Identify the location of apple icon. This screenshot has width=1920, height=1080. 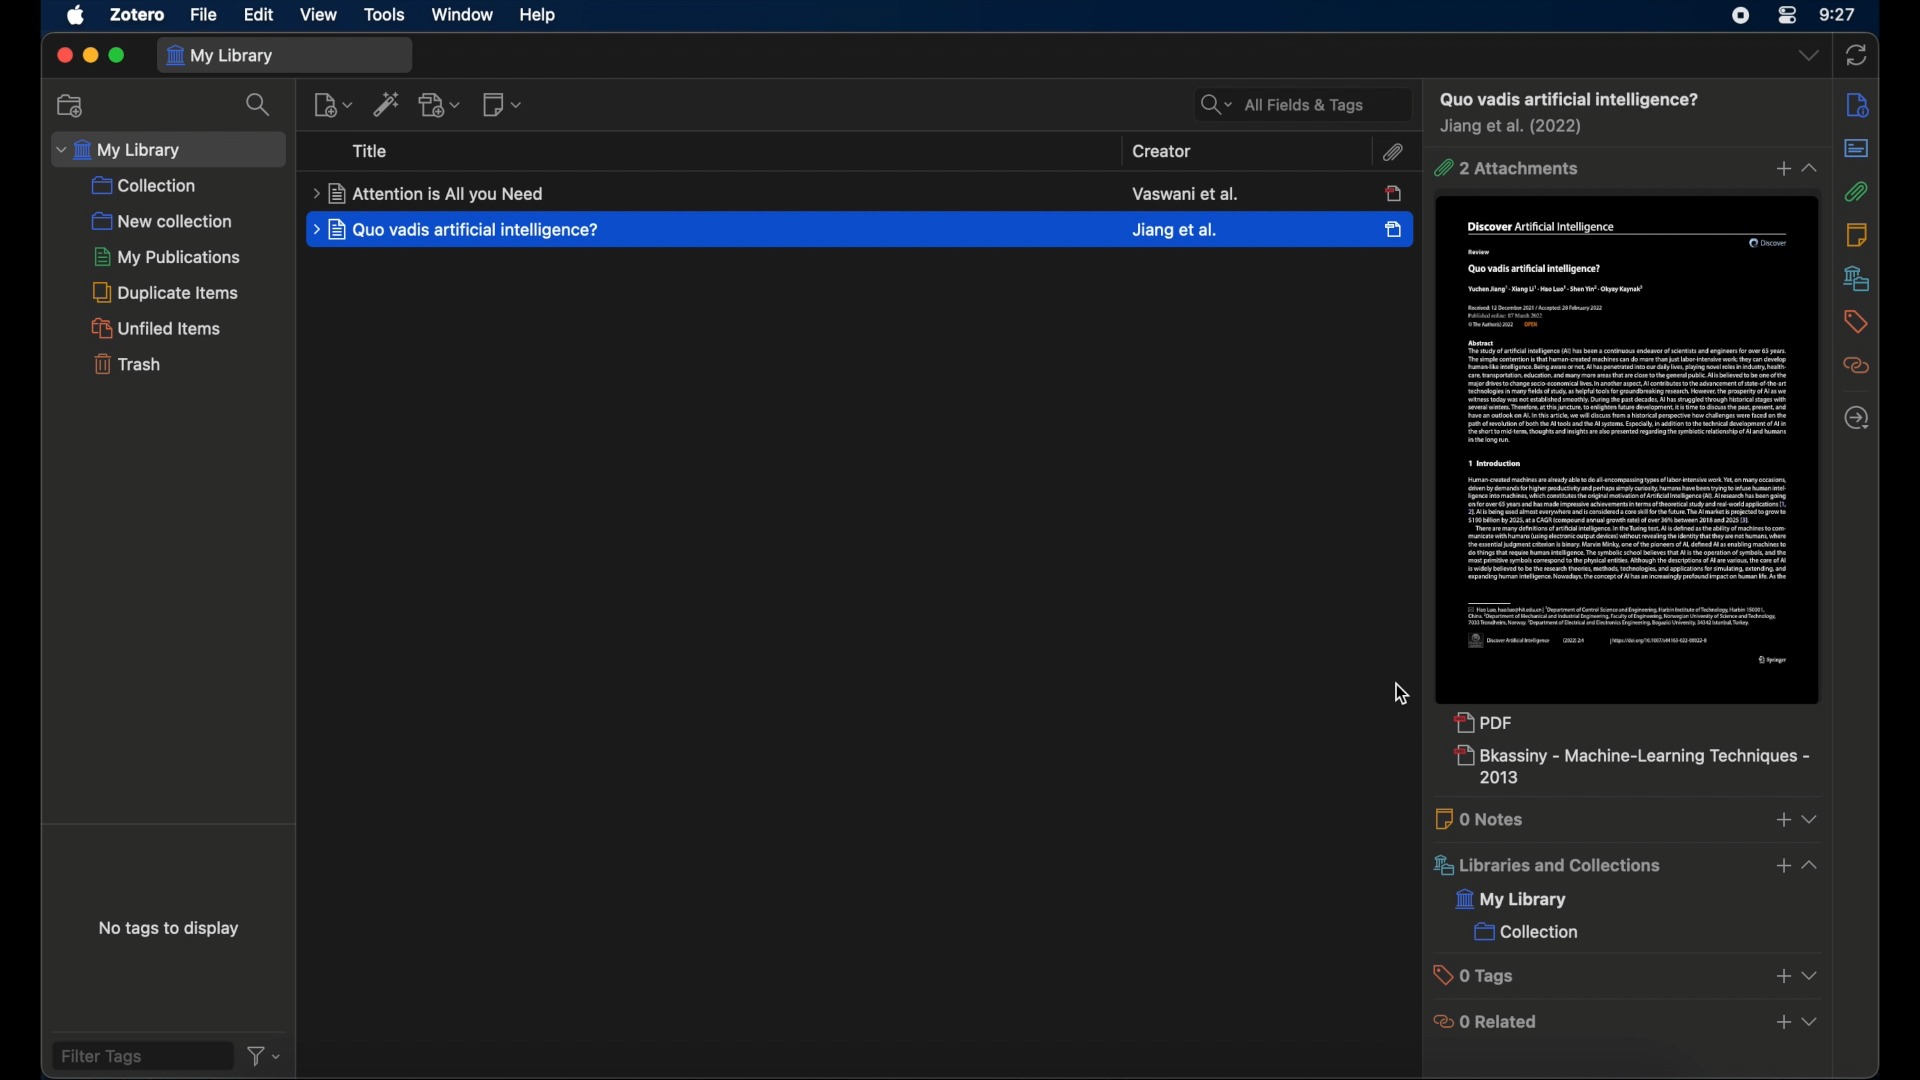
(77, 16).